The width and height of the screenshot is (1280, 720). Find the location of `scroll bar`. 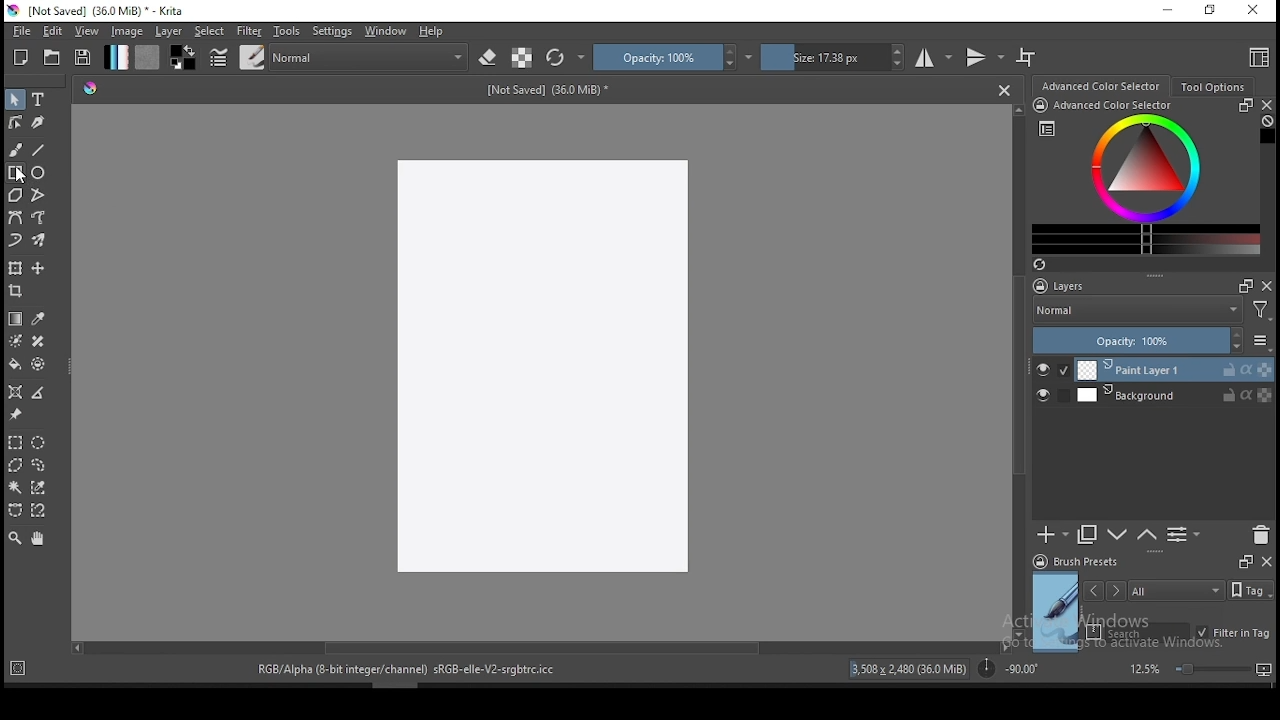

scroll bar is located at coordinates (539, 646).